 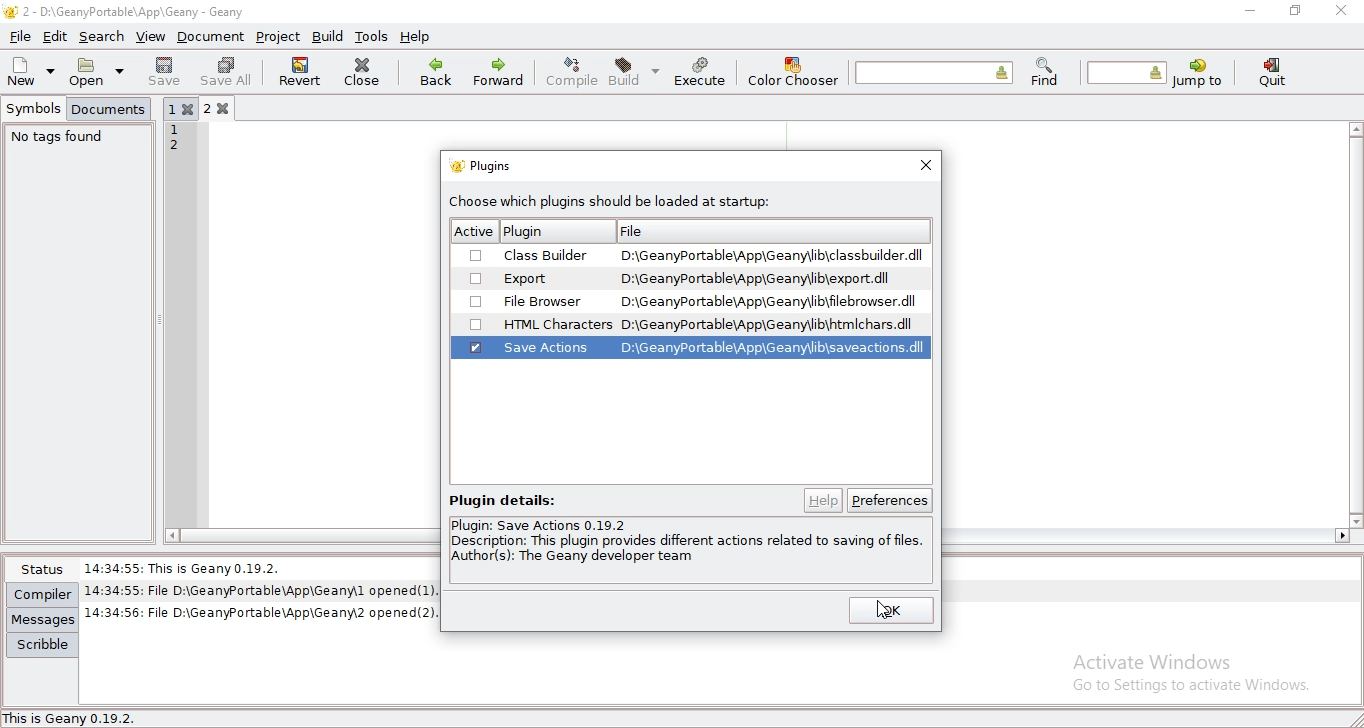 What do you see at coordinates (57, 35) in the screenshot?
I see `edit` at bounding box center [57, 35].